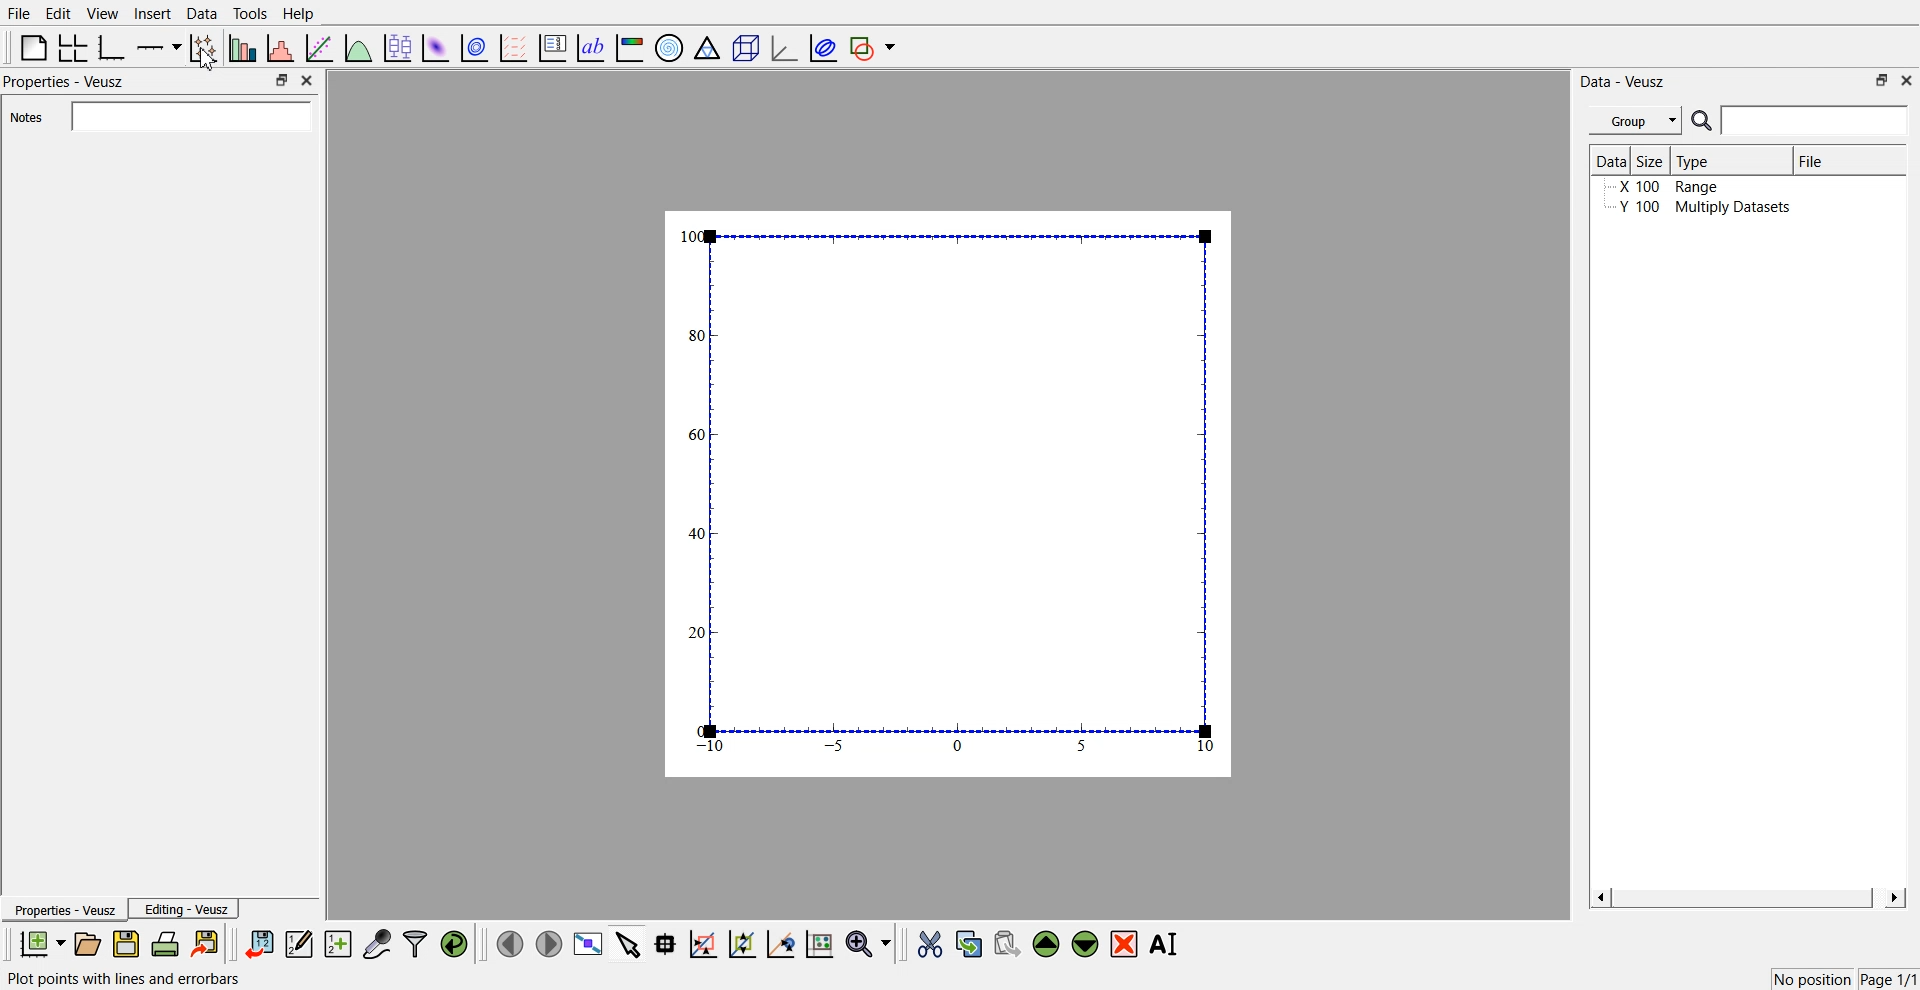  What do you see at coordinates (59, 13) in the screenshot?
I see `Edit` at bounding box center [59, 13].